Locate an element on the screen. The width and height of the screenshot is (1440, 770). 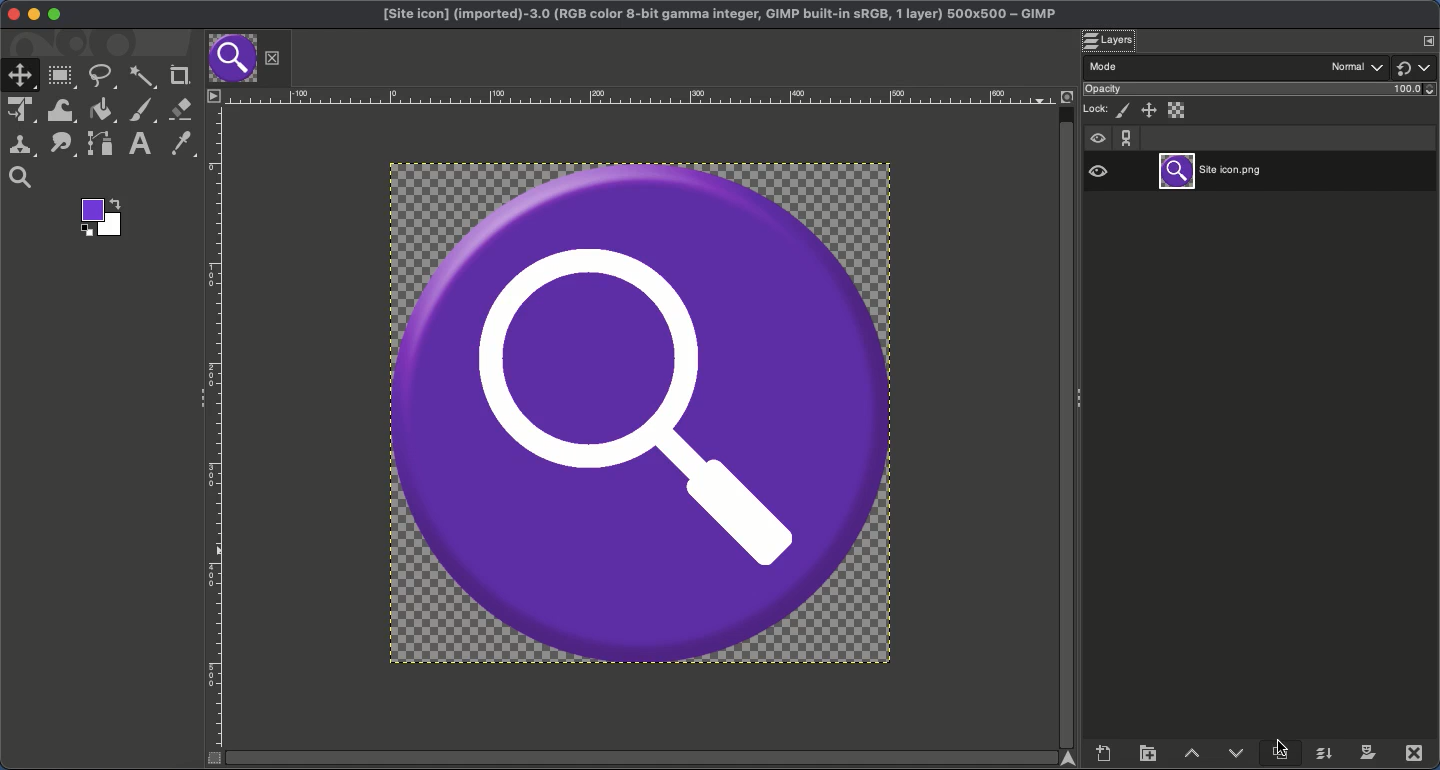
Minimize is located at coordinates (32, 14).